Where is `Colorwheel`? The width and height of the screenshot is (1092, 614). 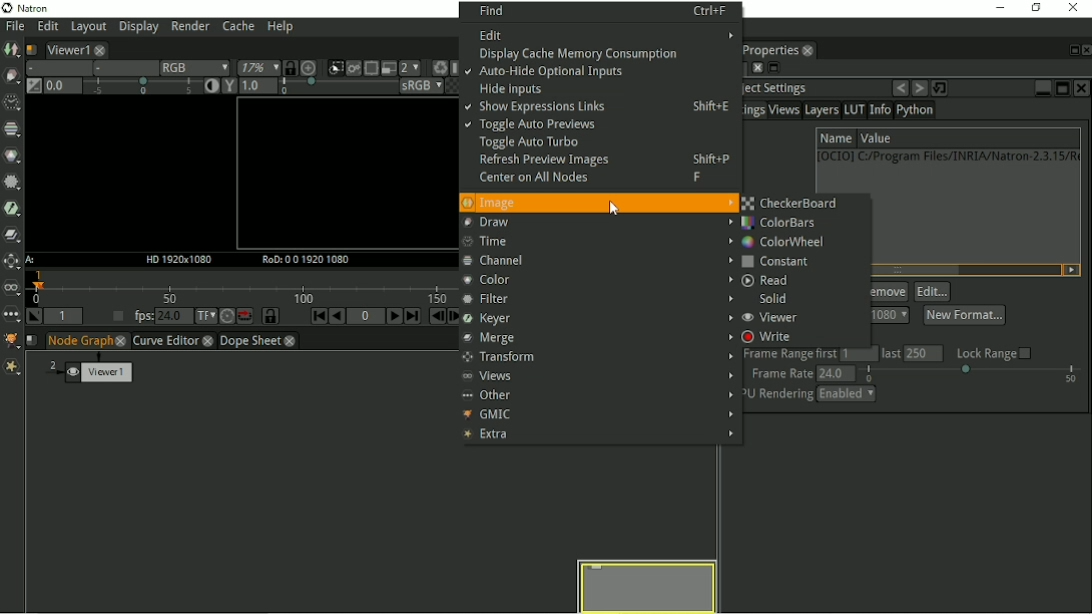 Colorwheel is located at coordinates (784, 241).